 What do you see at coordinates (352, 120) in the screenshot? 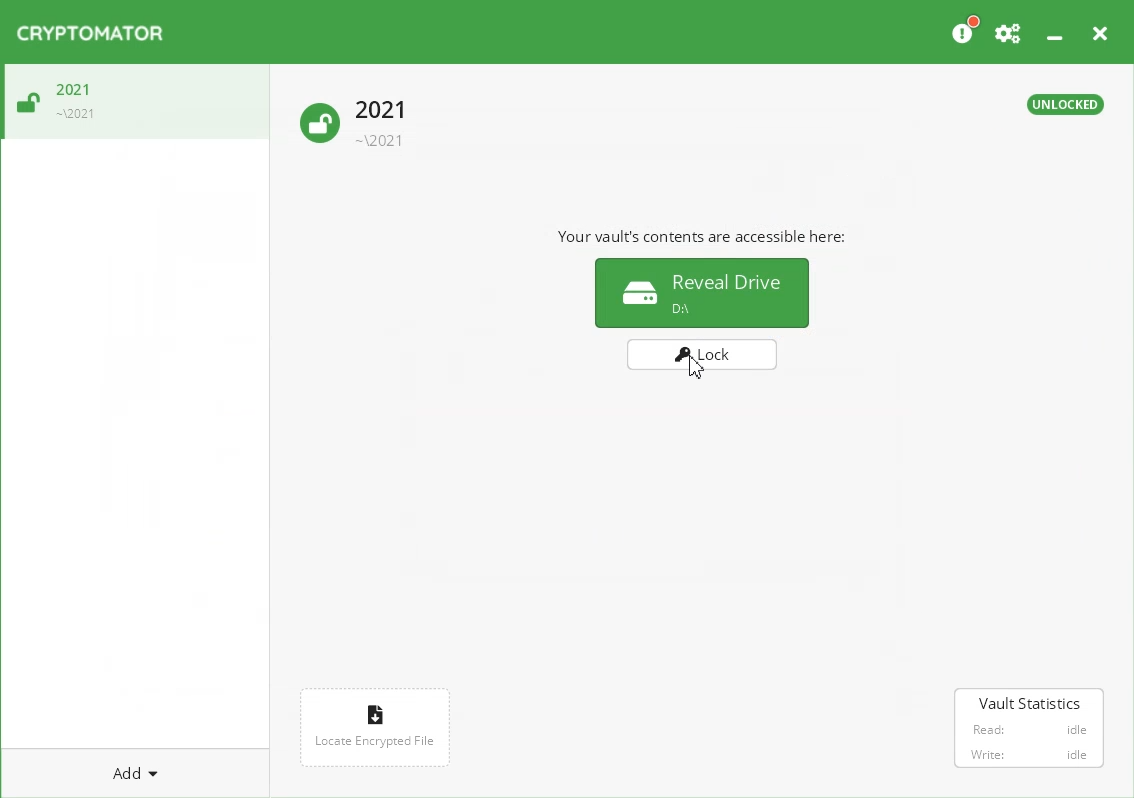
I see `Unlock Vault` at bounding box center [352, 120].